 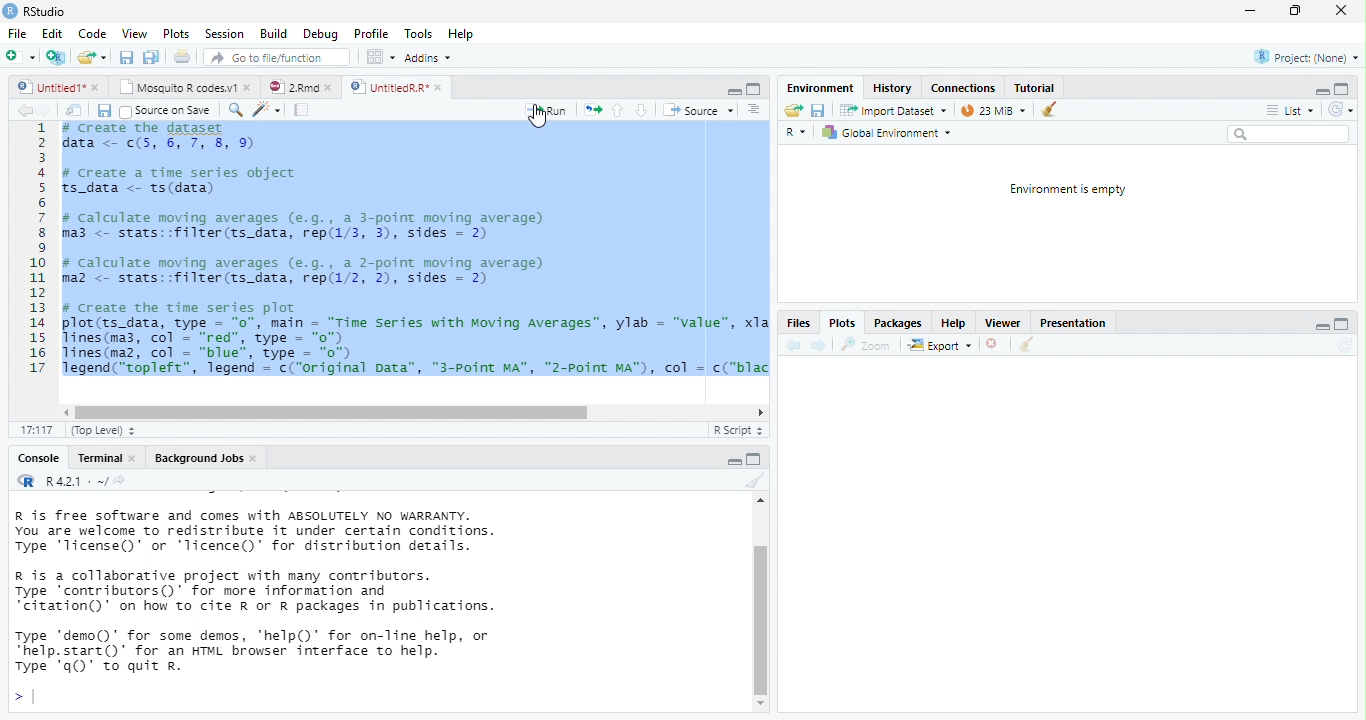 I want to click on Plots, so click(x=840, y=325).